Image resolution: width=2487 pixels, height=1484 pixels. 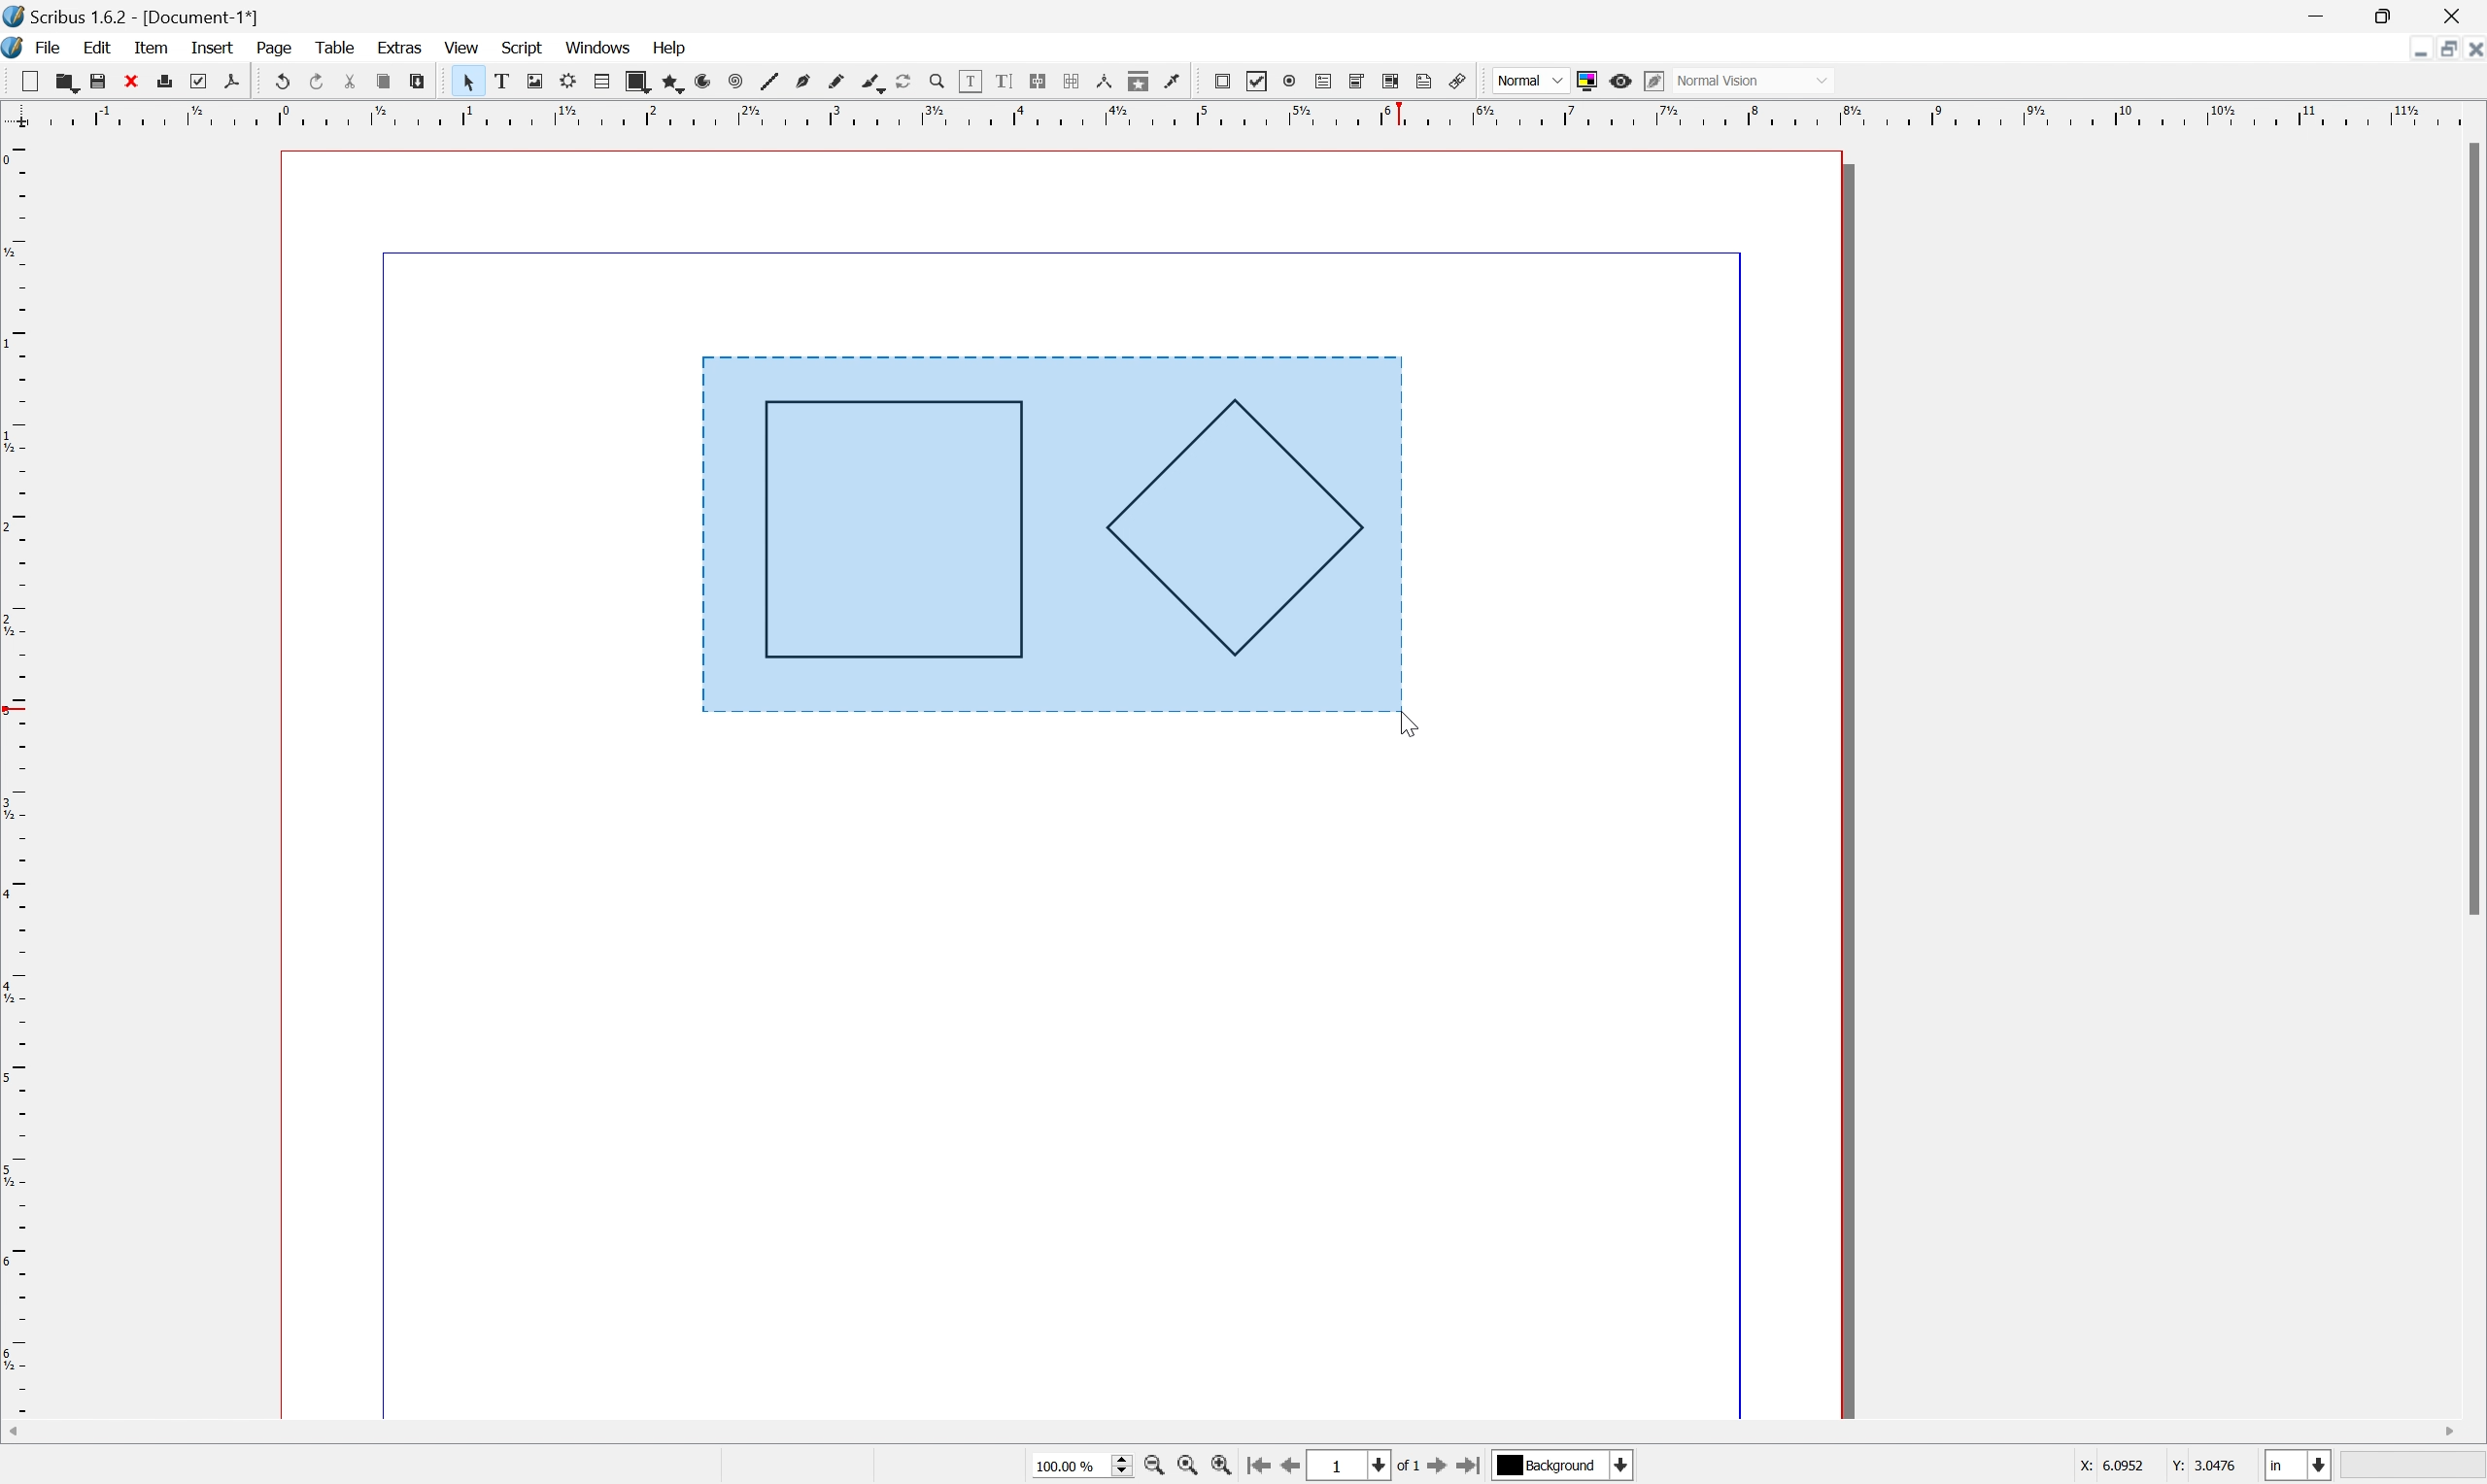 What do you see at coordinates (1152, 1467) in the screenshot?
I see `Zoom in` at bounding box center [1152, 1467].